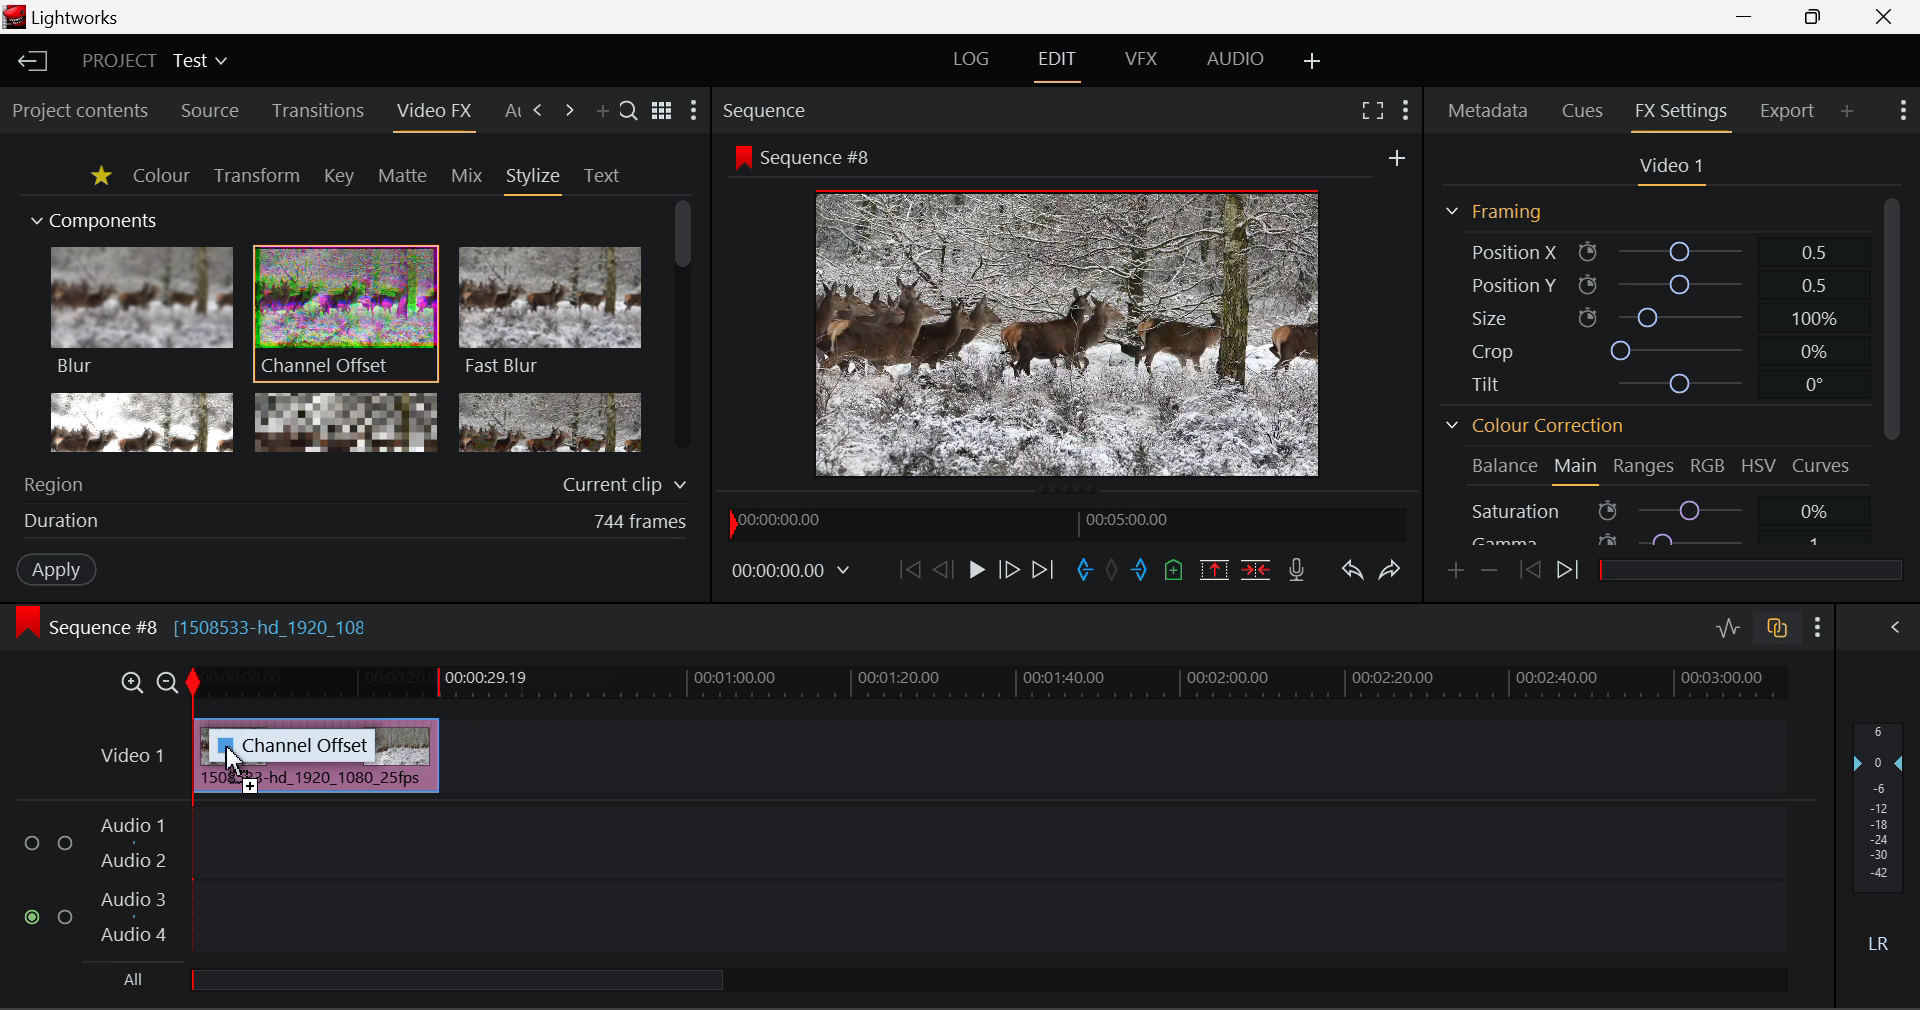 The image size is (1920, 1010). Describe the element at coordinates (601, 176) in the screenshot. I see `Text` at that location.